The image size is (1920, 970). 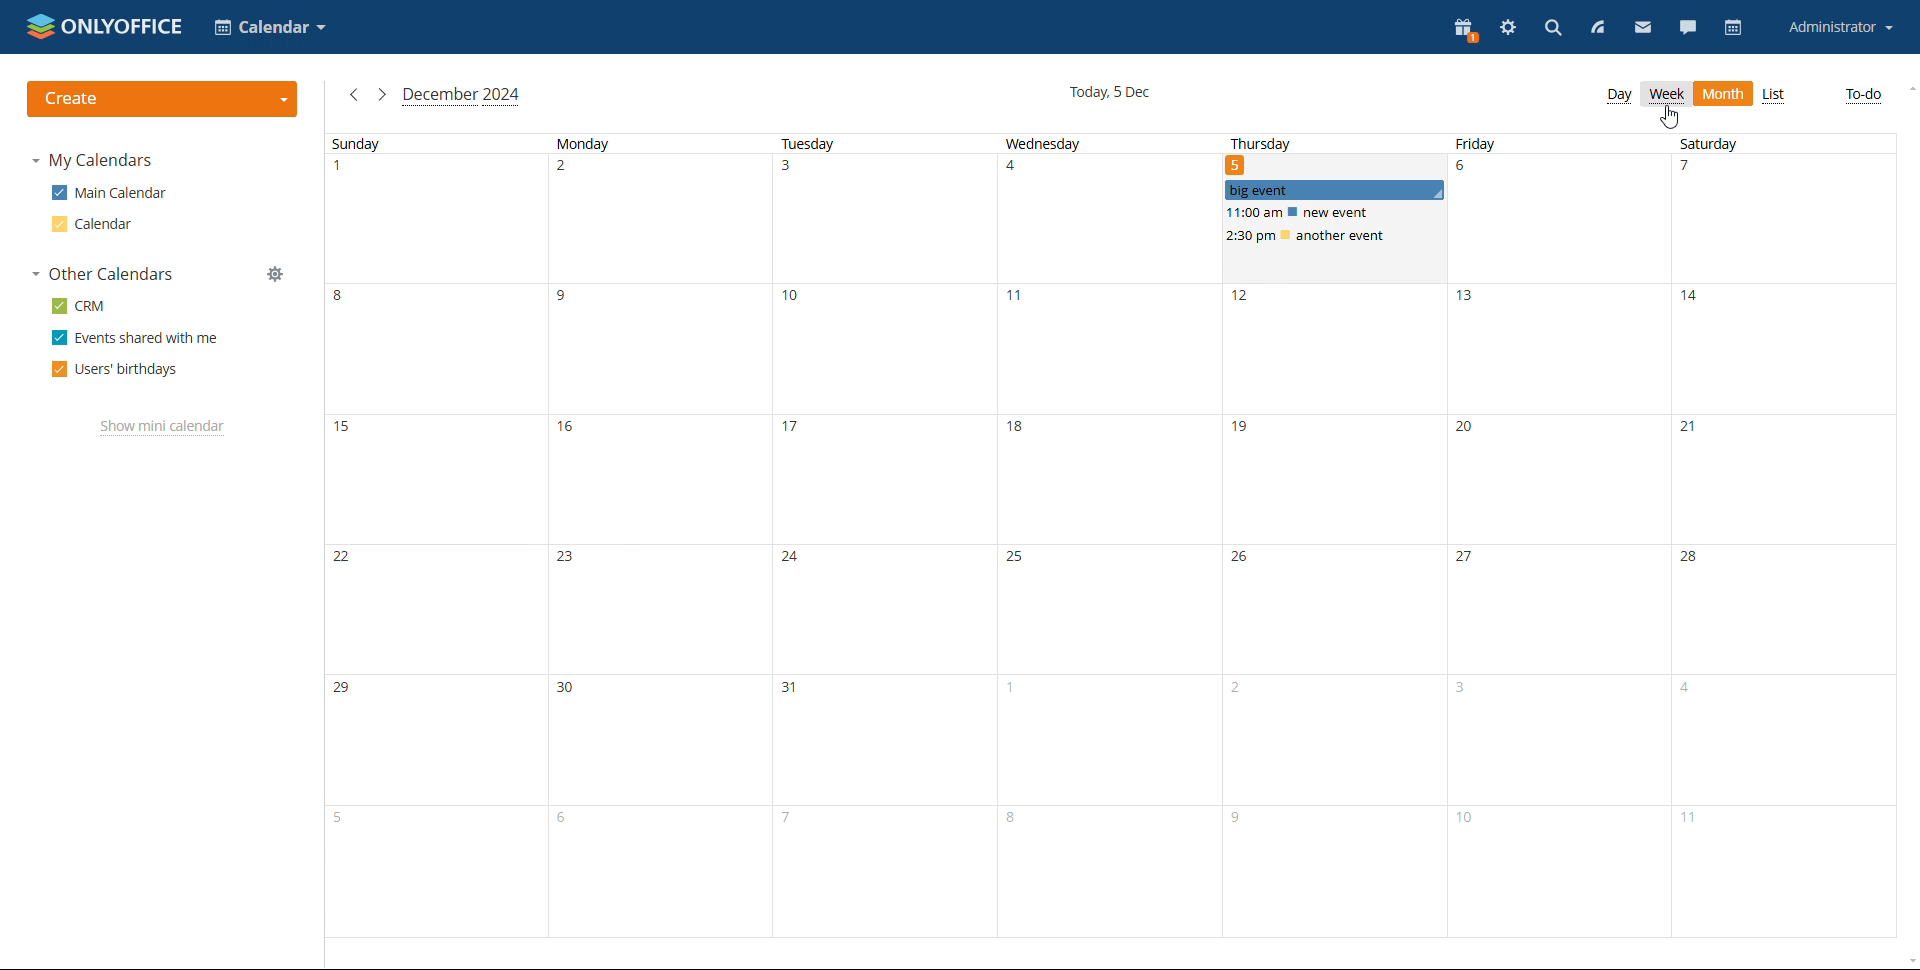 I want to click on scroll down, so click(x=1908, y=961).